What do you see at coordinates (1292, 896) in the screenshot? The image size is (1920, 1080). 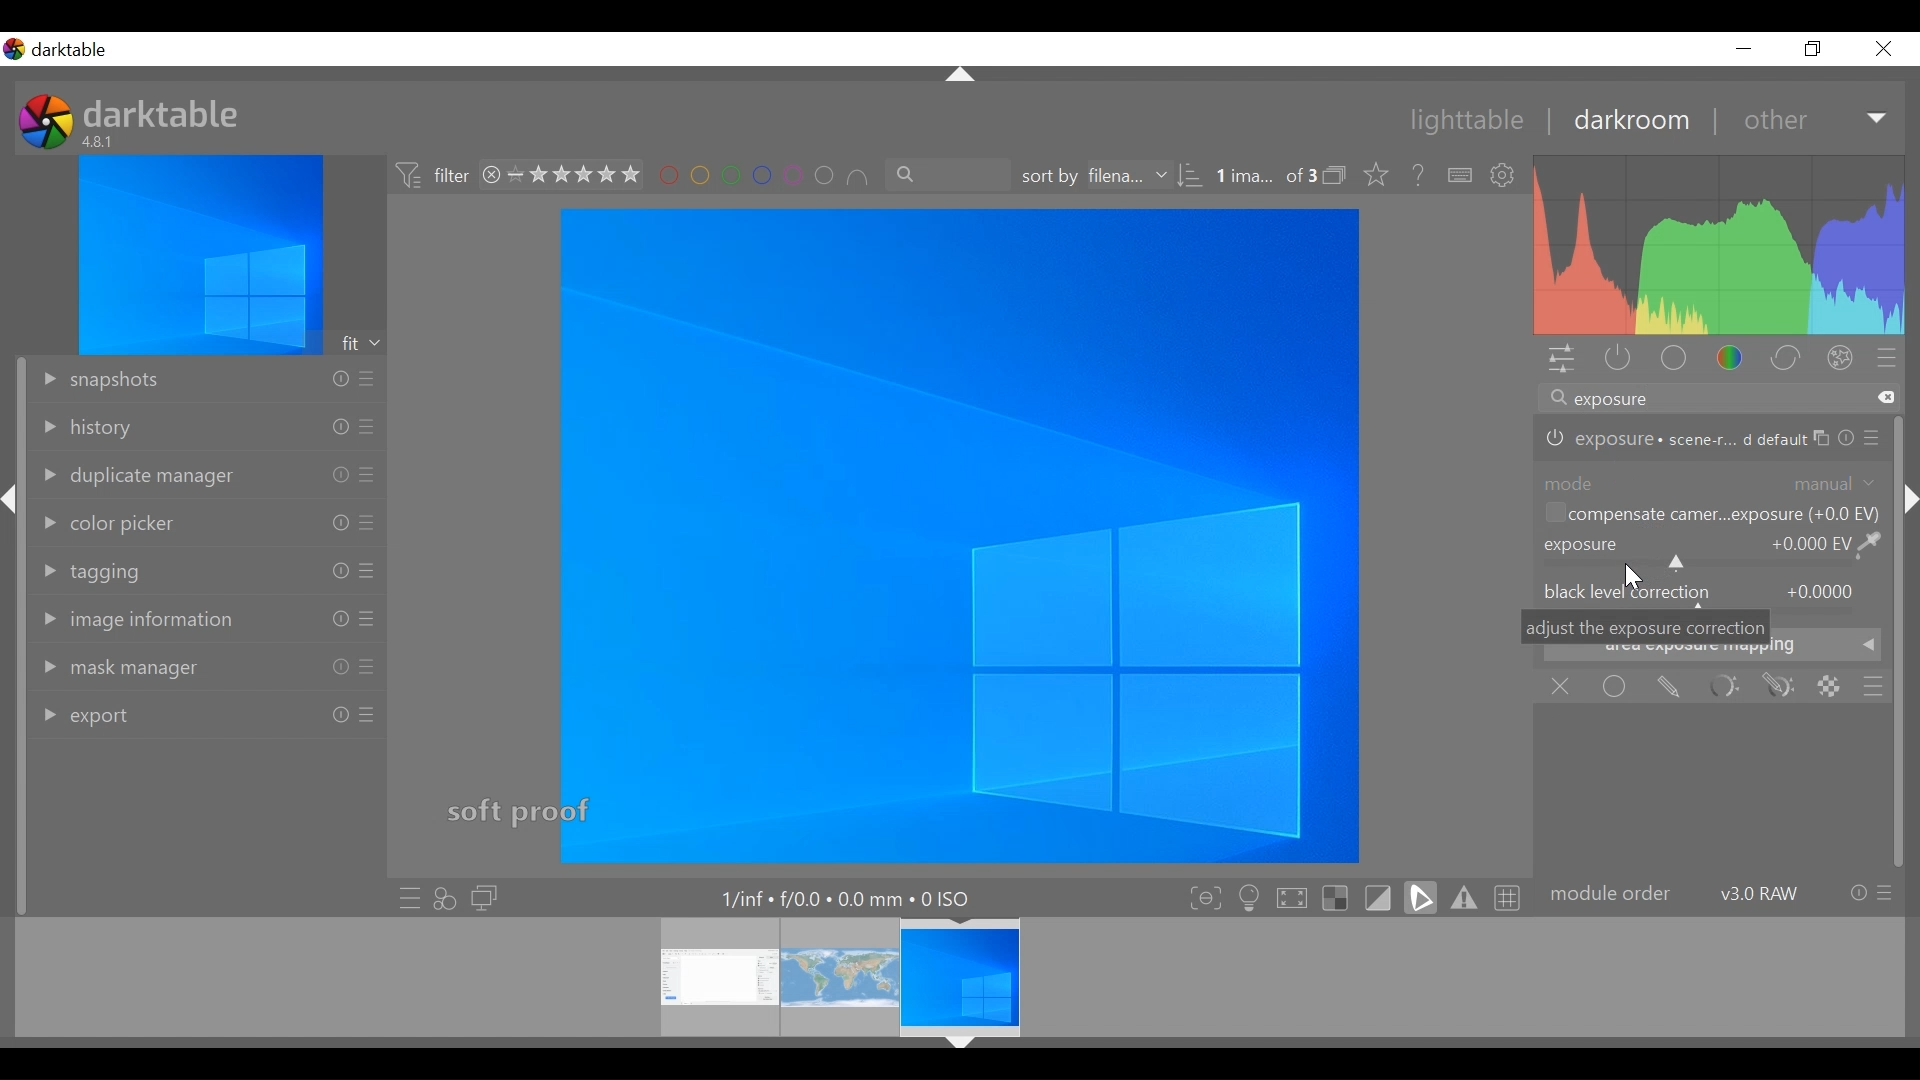 I see `toggle high quality processing` at bounding box center [1292, 896].